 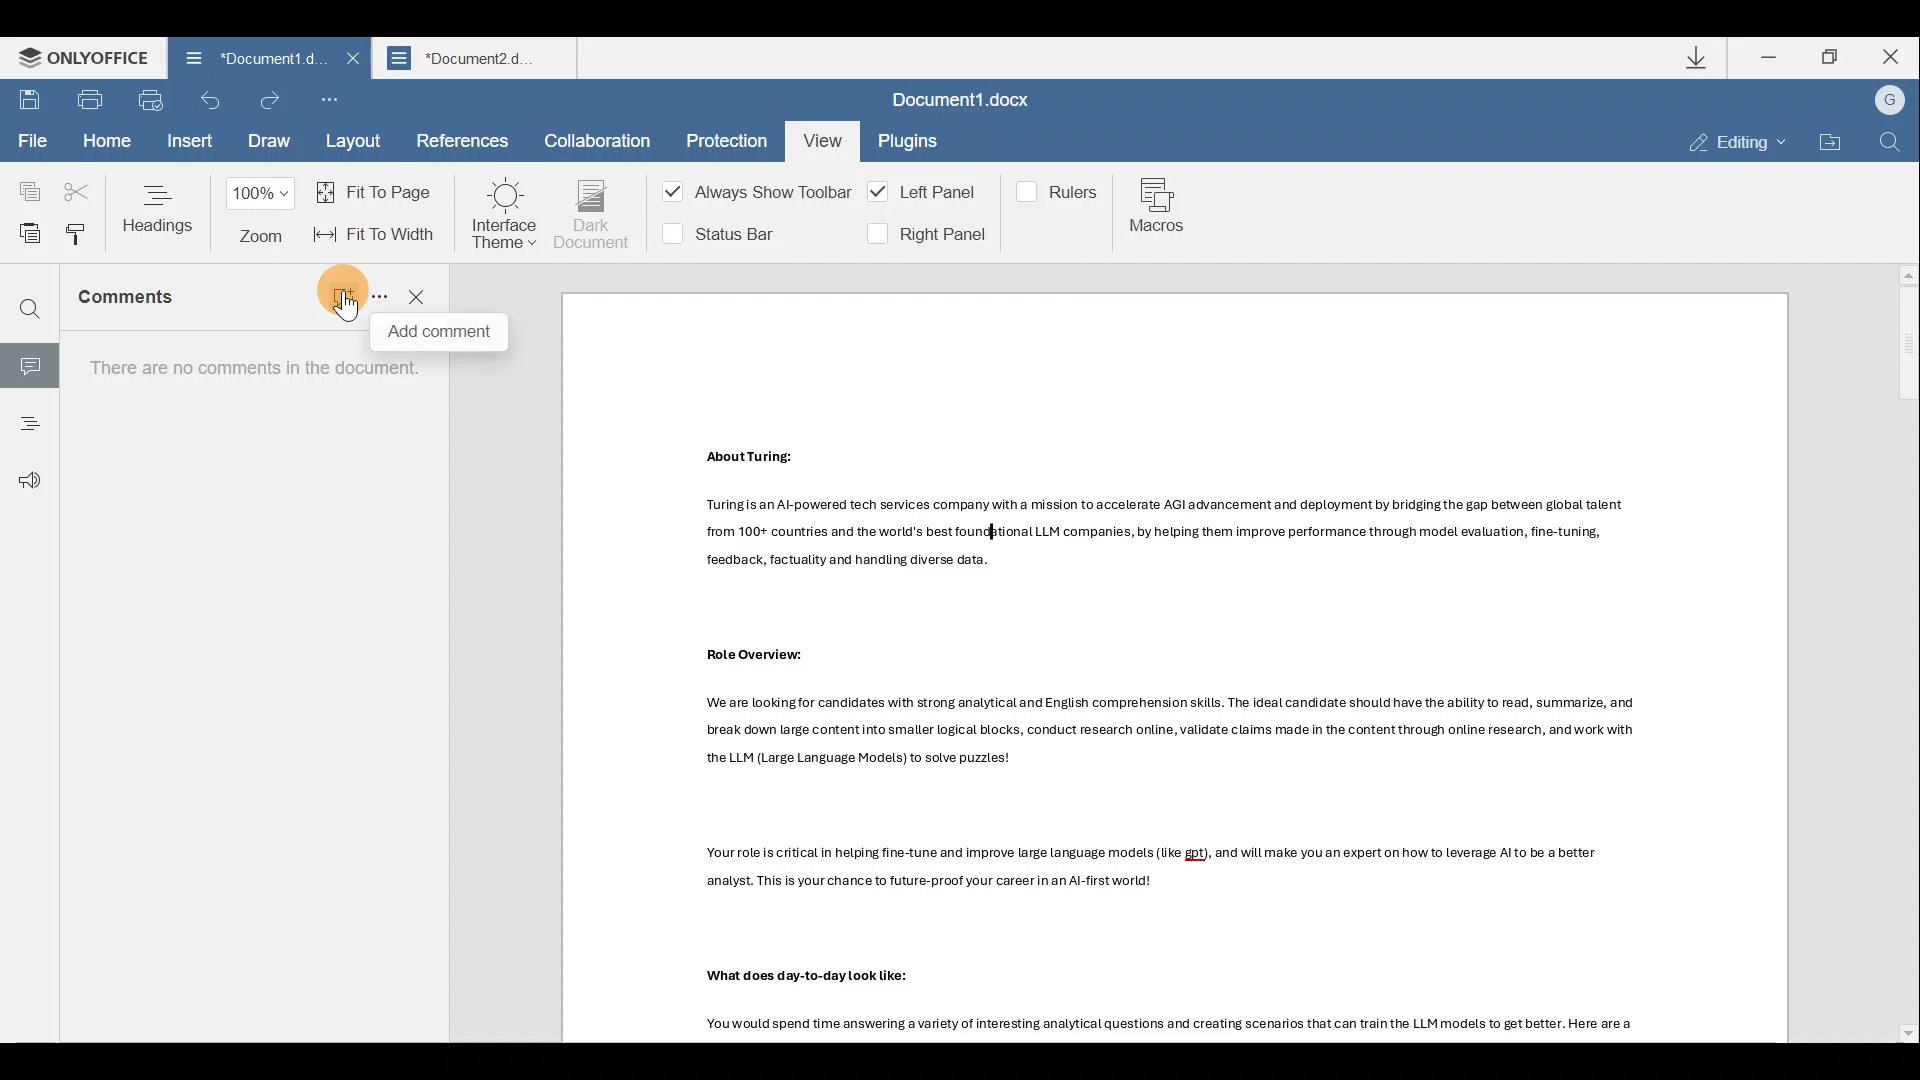 What do you see at coordinates (24, 230) in the screenshot?
I see `Paste` at bounding box center [24, 230].